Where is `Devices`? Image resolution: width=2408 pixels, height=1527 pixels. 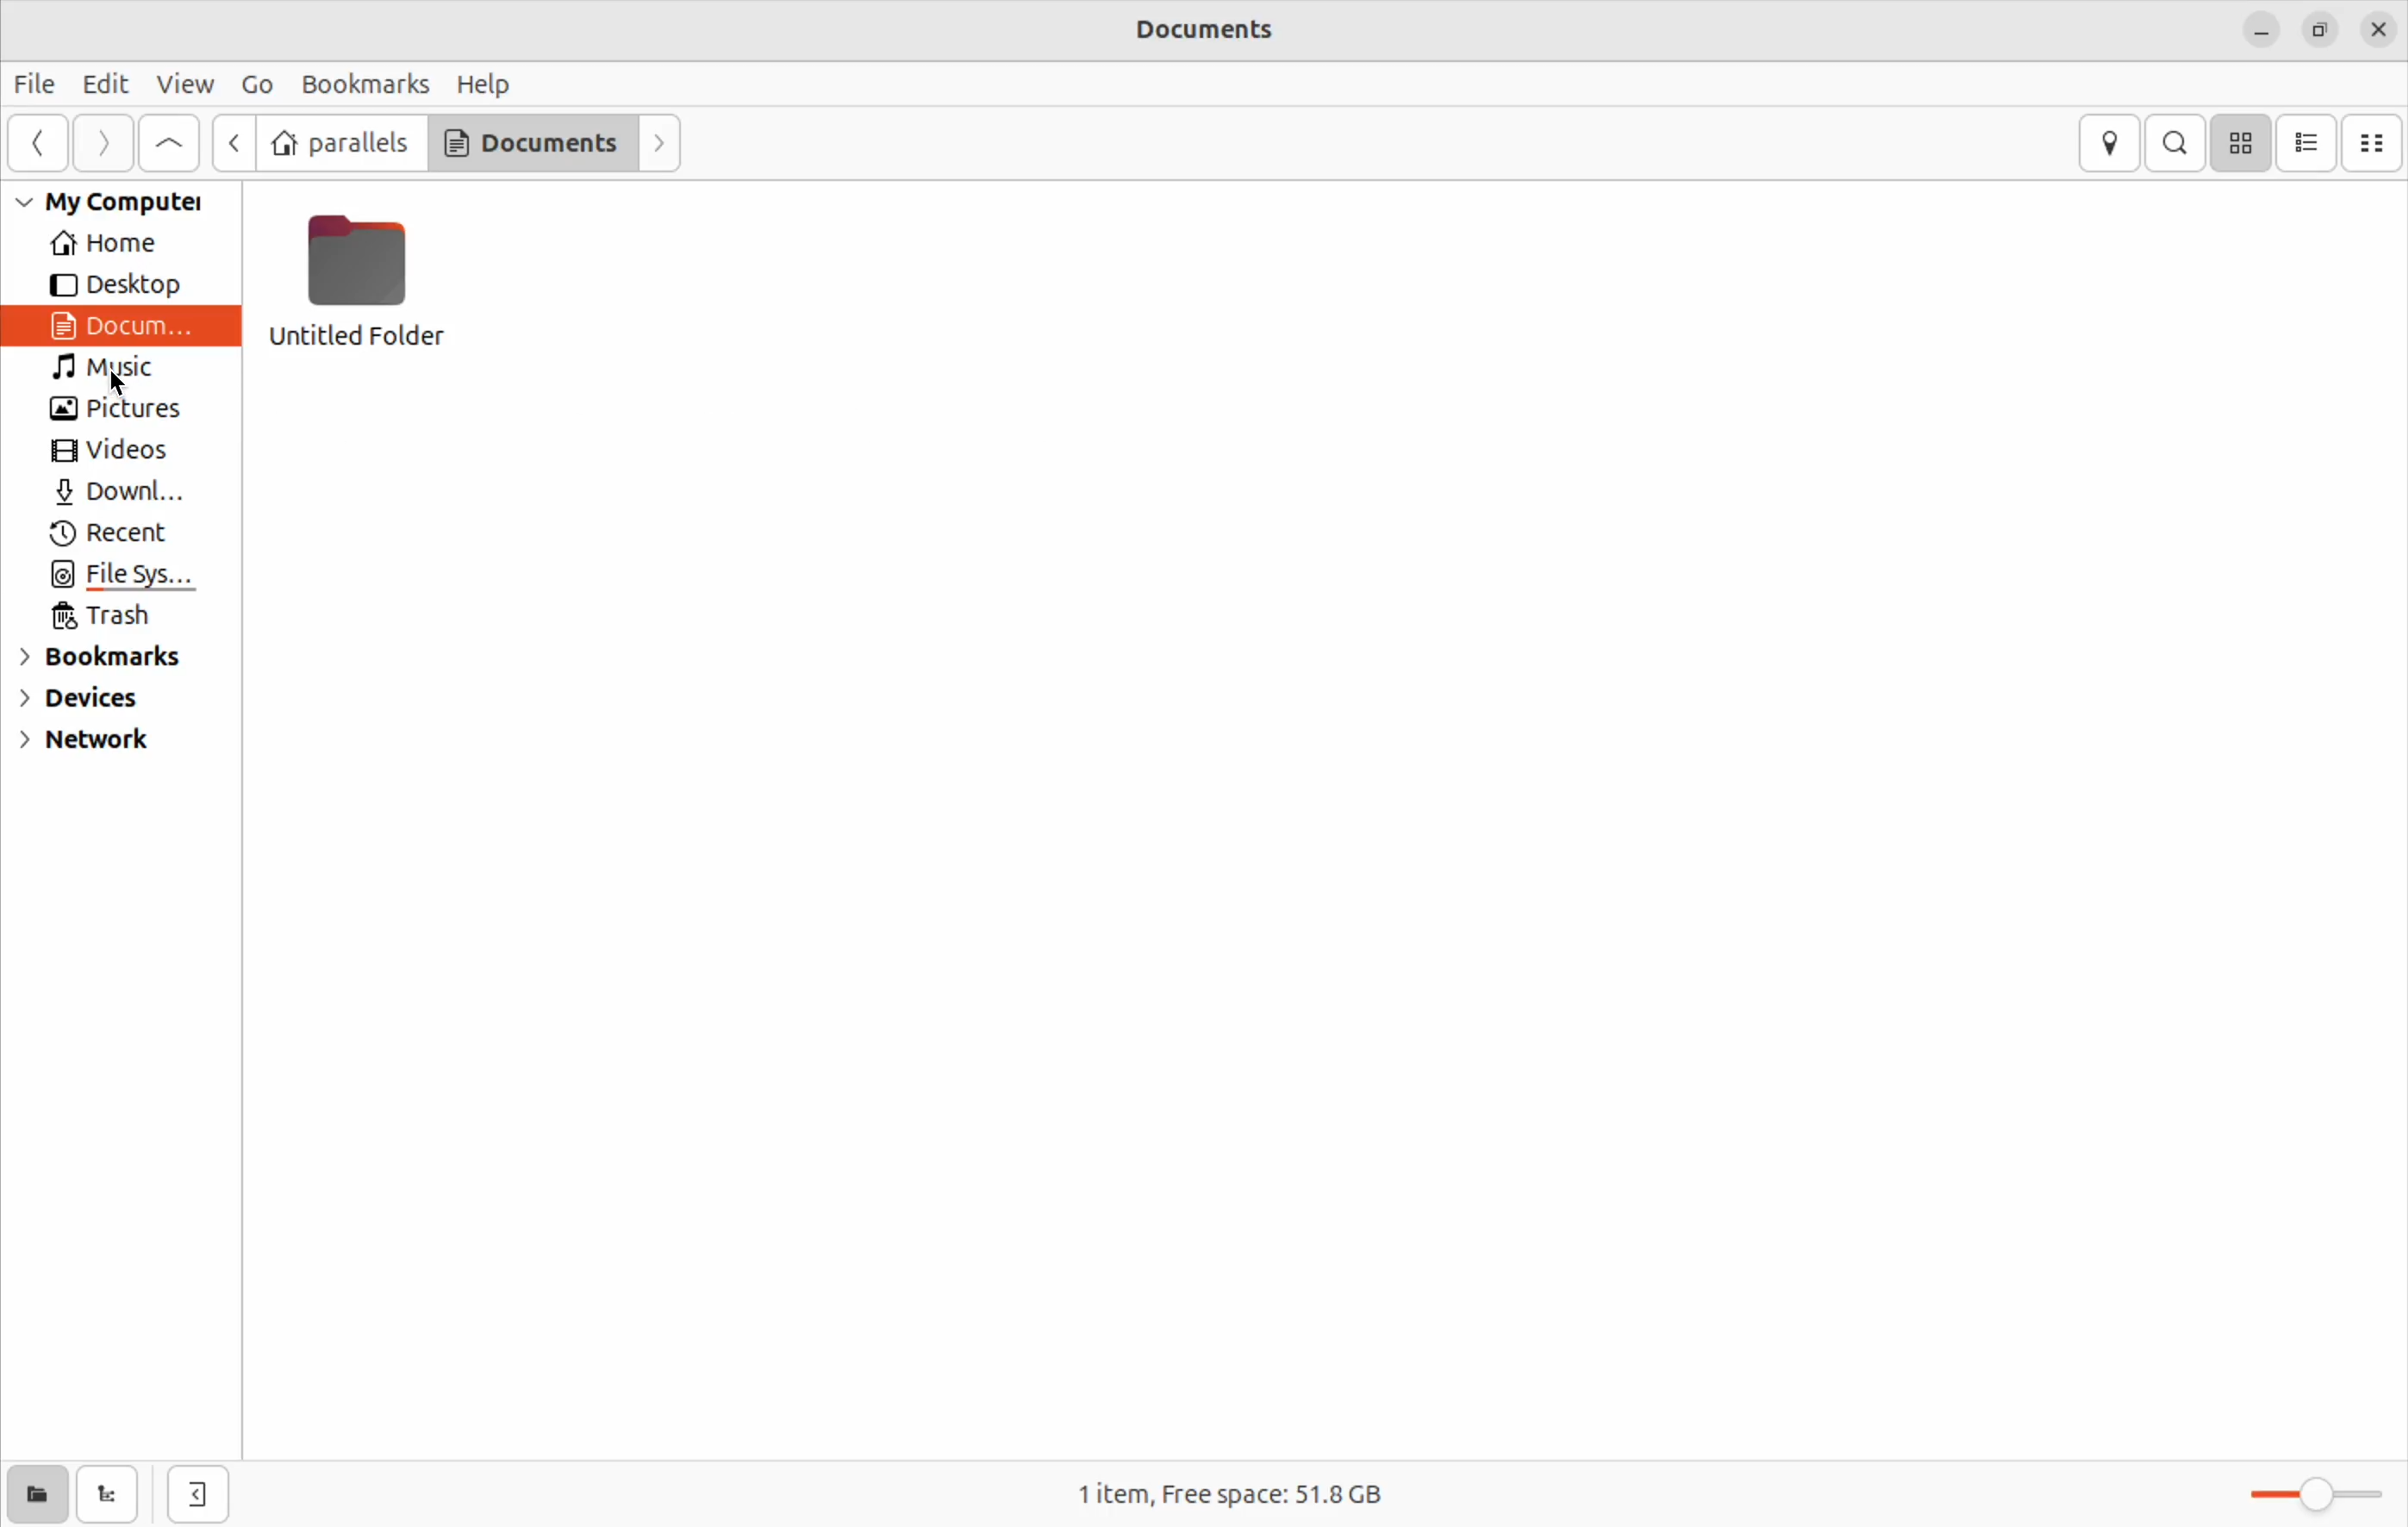 Devices is located at coordinates (92, 704).